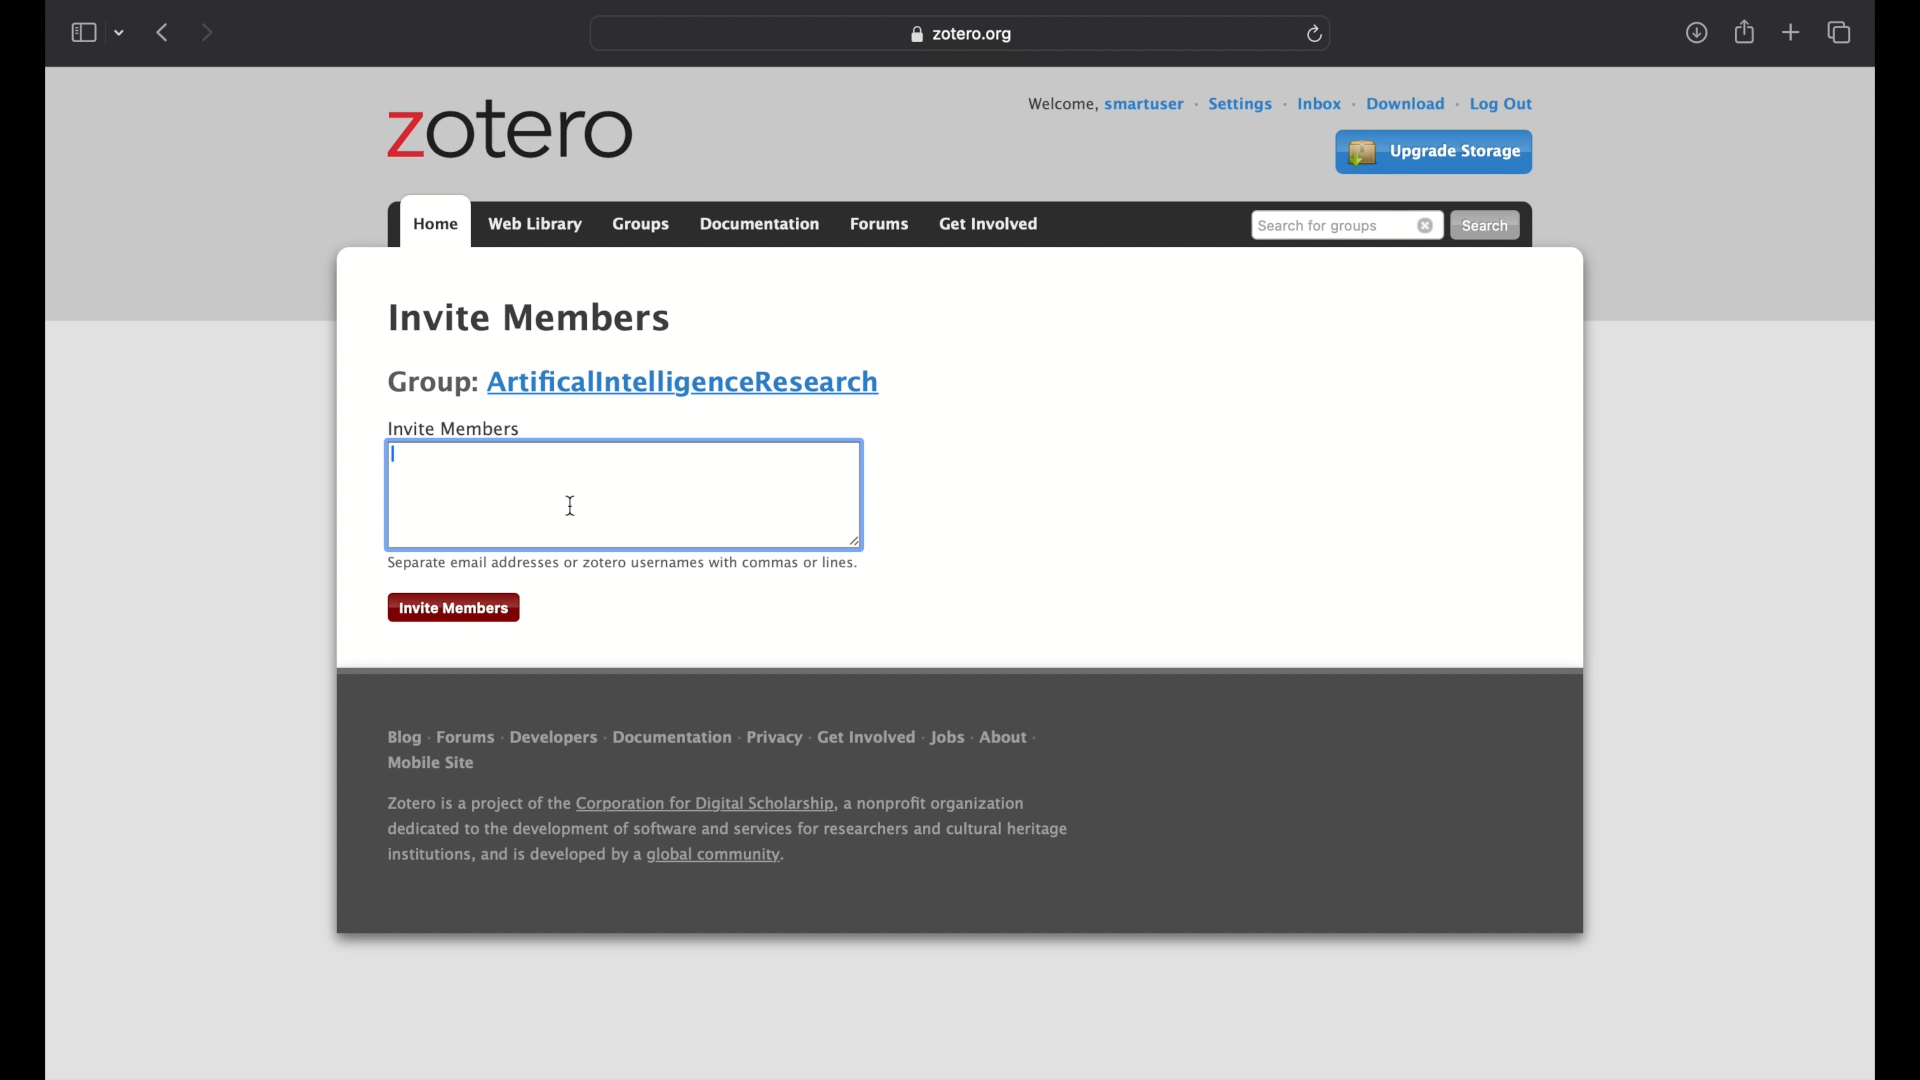 Image resolution: width=1920 pixels, height=1080 pixels. Describe the element at coordinates (881, 226) in the screenshot. I see `forums` at that location.